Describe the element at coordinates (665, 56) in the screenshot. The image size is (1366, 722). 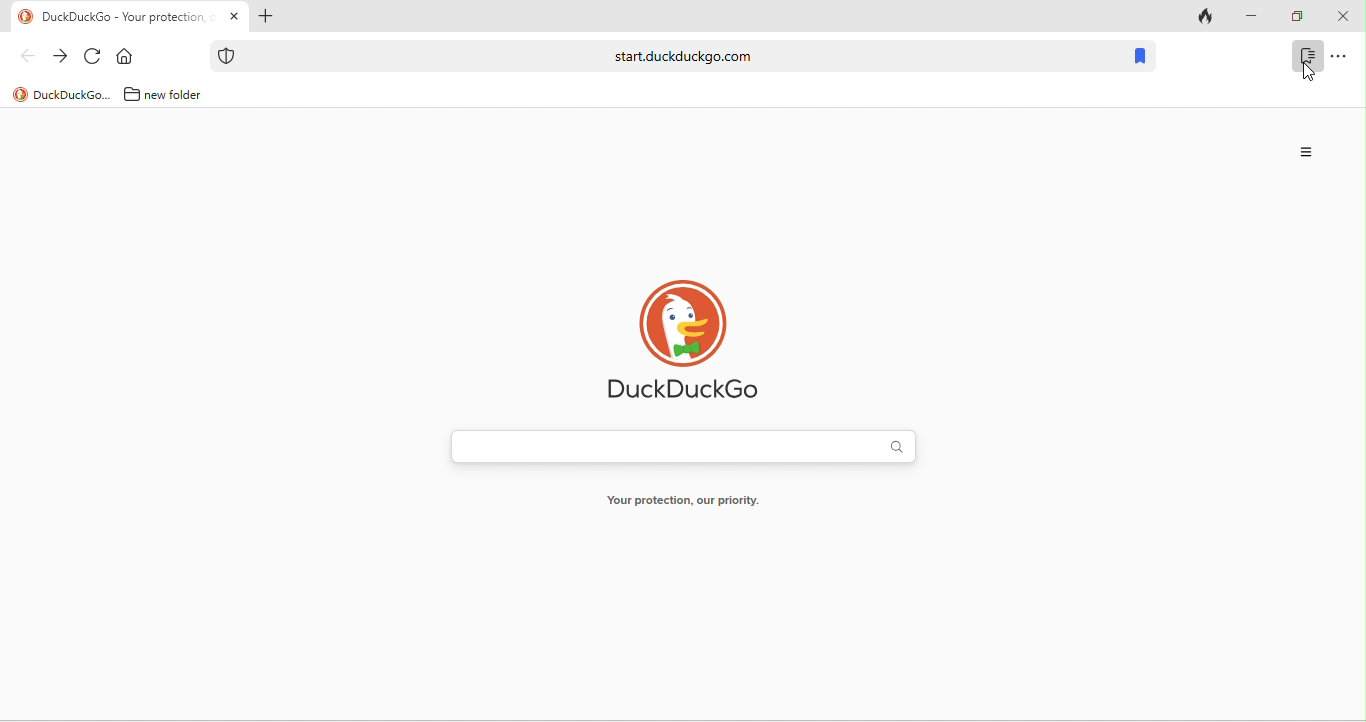
I see `weblink` at that location.